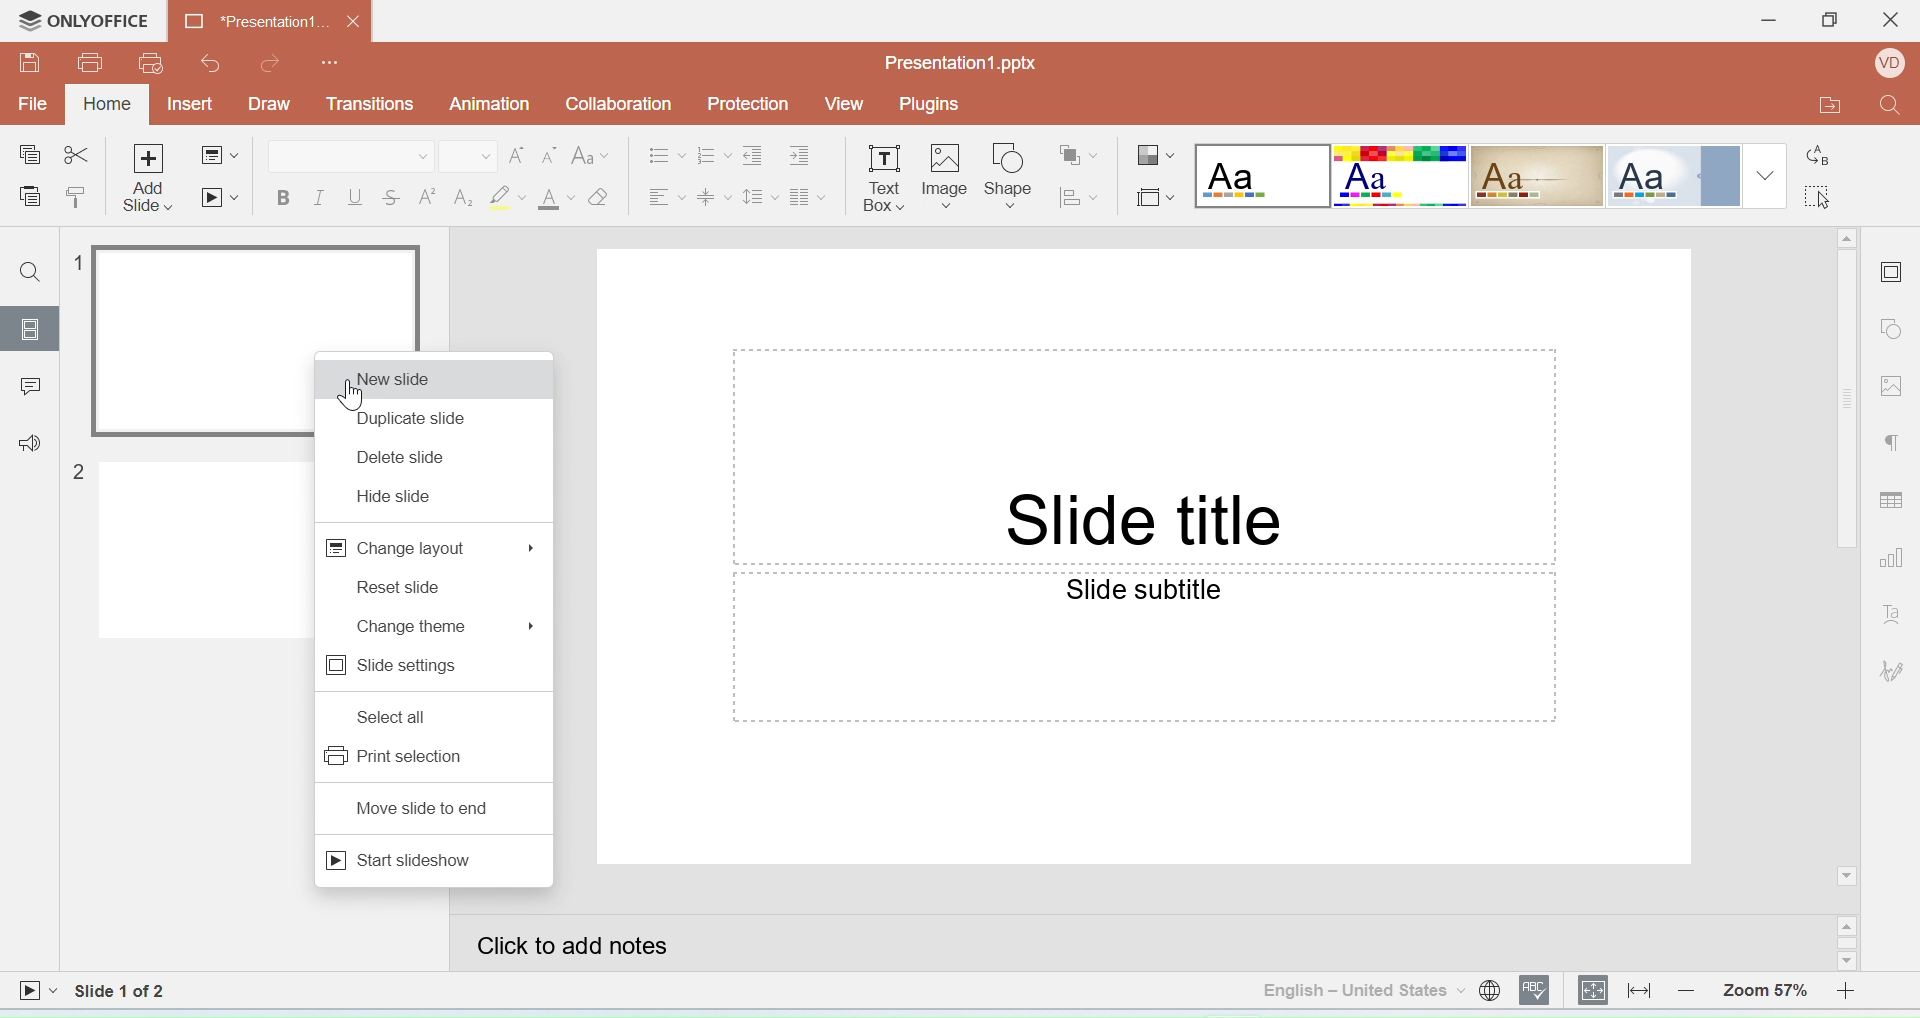  What do you see at coordinates (1848, 558) in the screenshot?
I see `Scroll bar` at bounding box center [1848, 558].